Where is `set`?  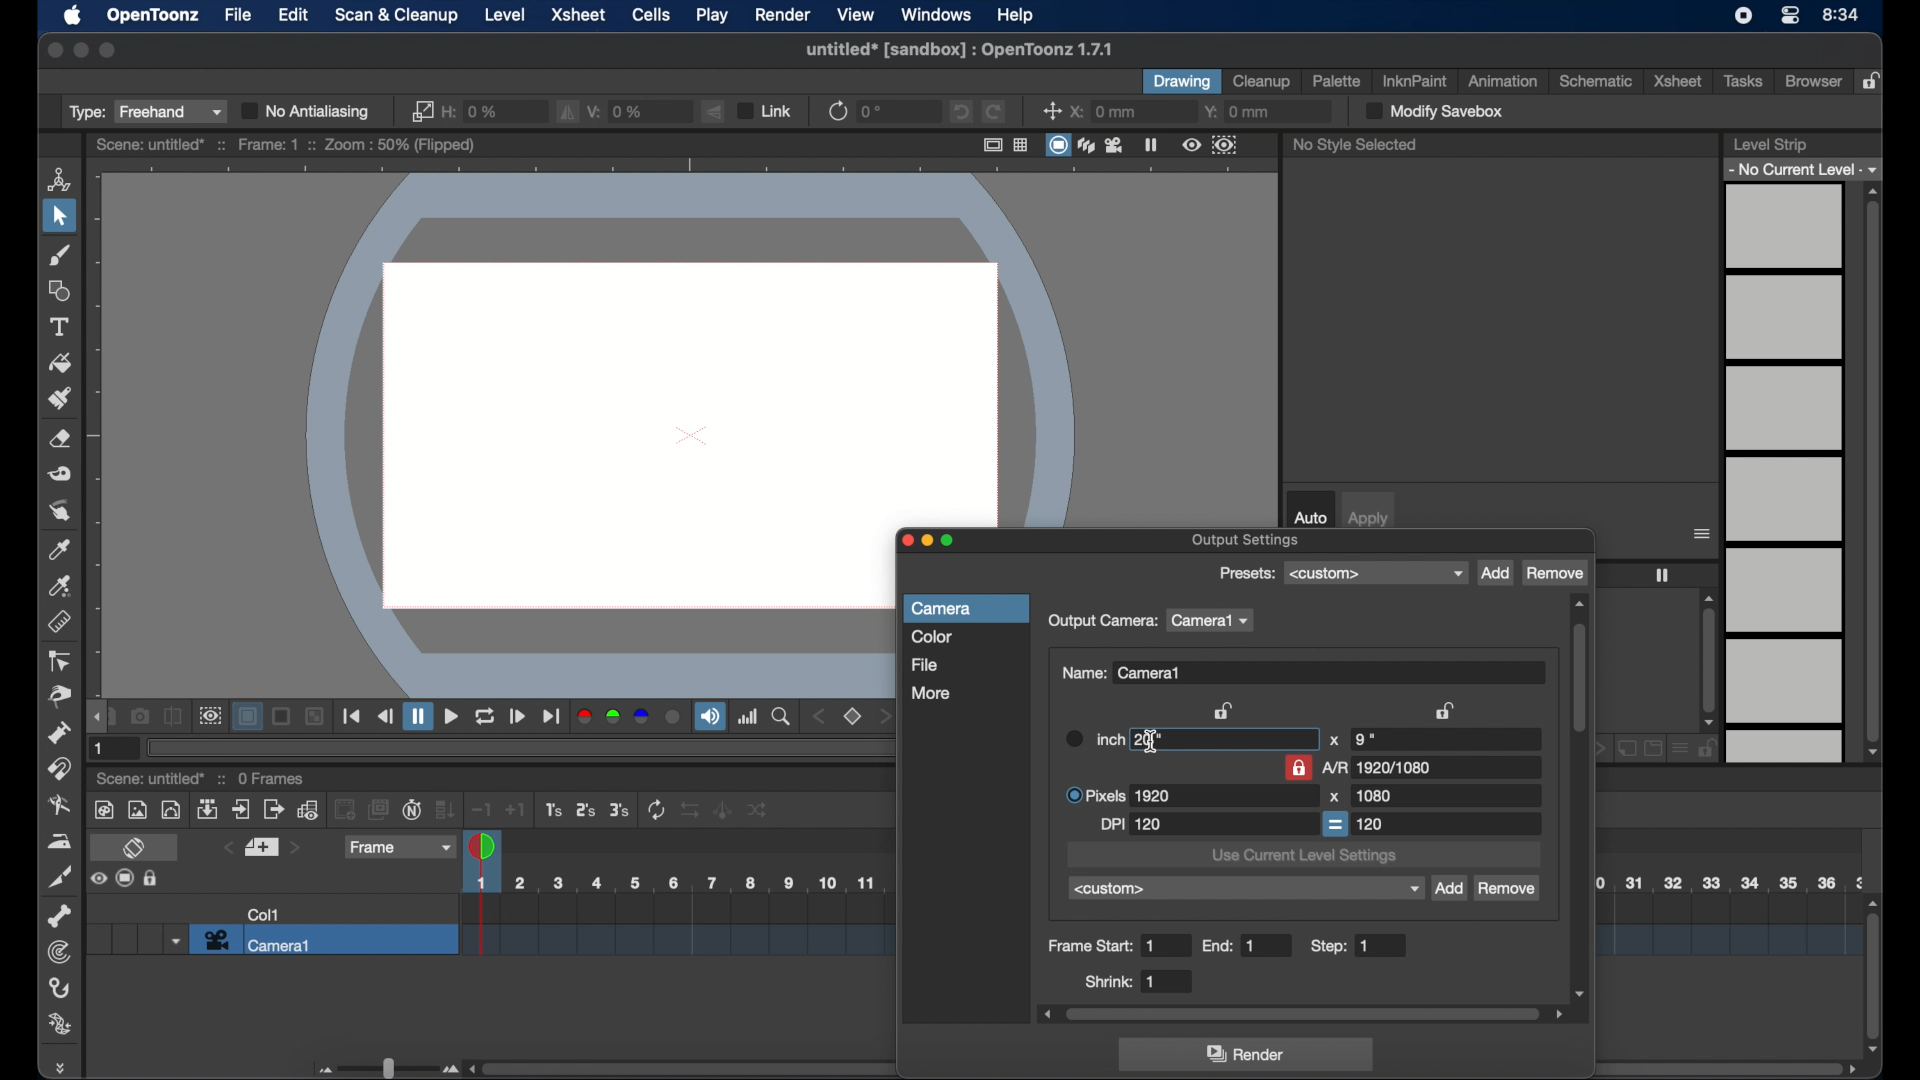
set is located at coordinates (260, 848).